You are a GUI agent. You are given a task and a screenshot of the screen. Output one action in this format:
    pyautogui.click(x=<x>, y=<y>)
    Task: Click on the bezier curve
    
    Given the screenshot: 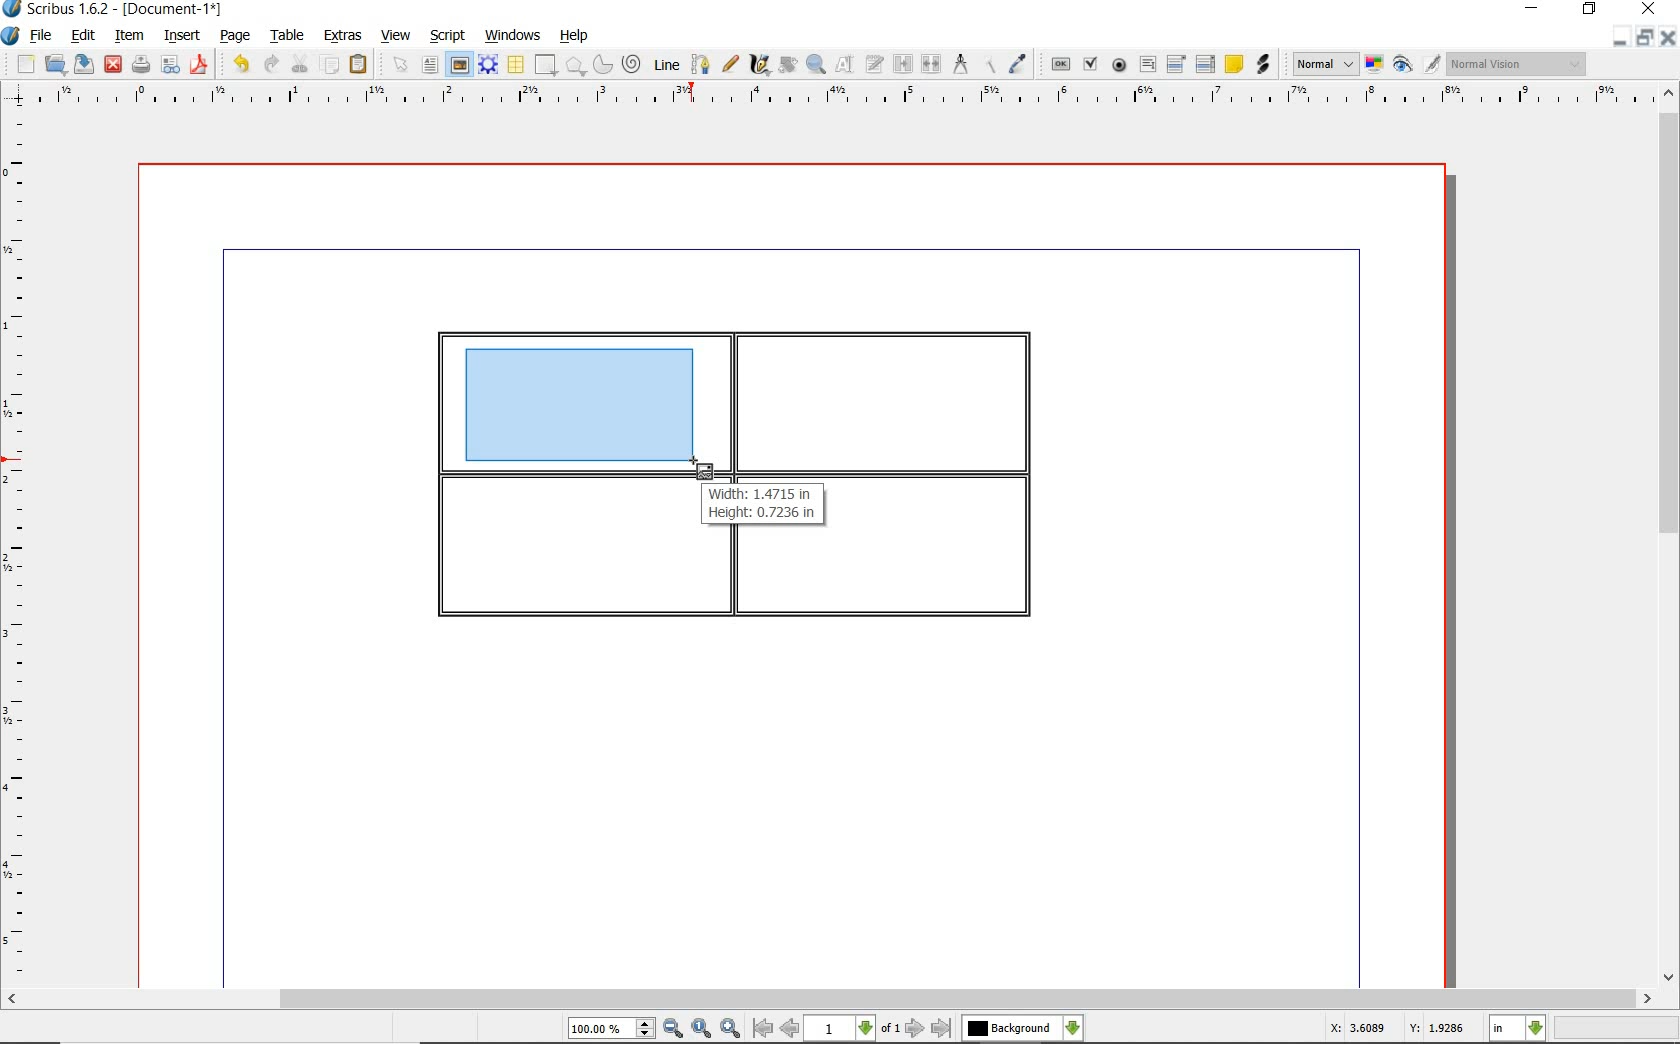 What is the action you would take?
    pyautogui.click(x=700, y=64)
    